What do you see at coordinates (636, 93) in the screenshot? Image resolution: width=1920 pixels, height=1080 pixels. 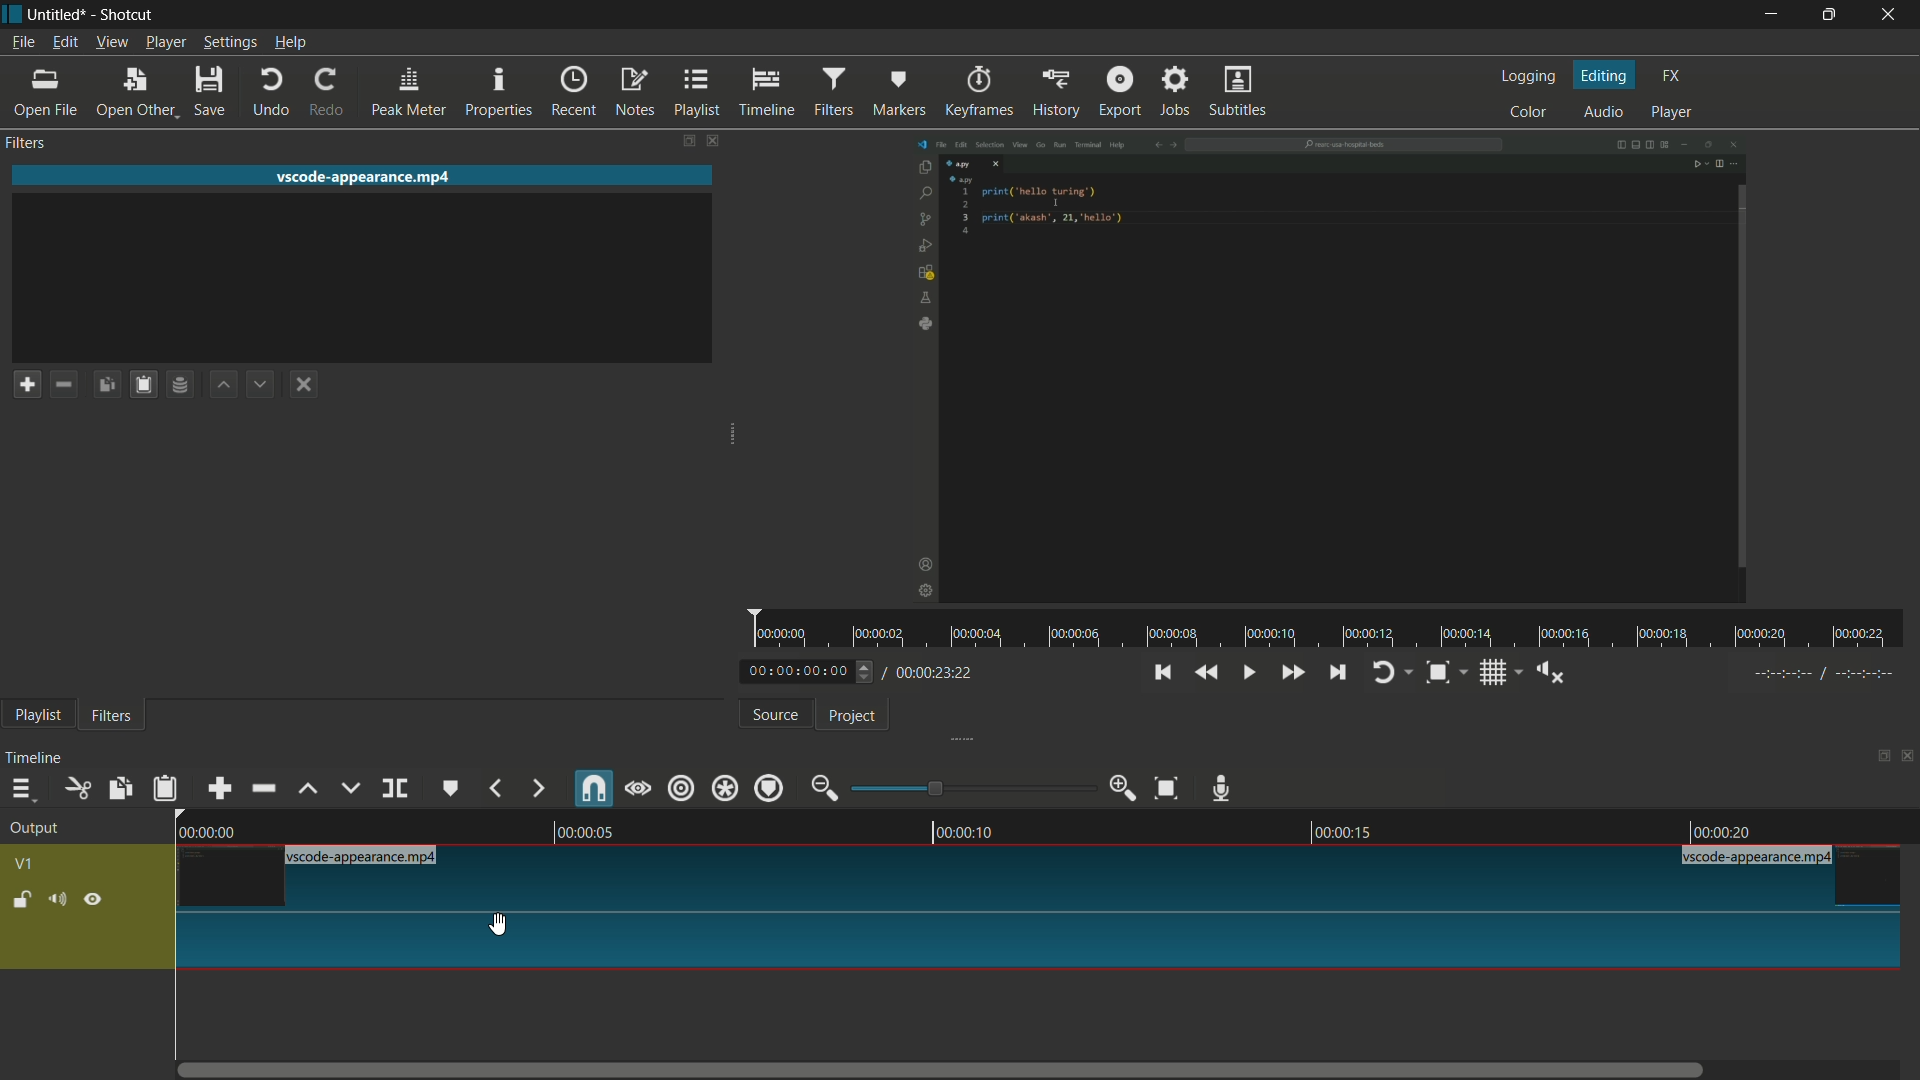 I see `notes` at bounding box center [636, 93].